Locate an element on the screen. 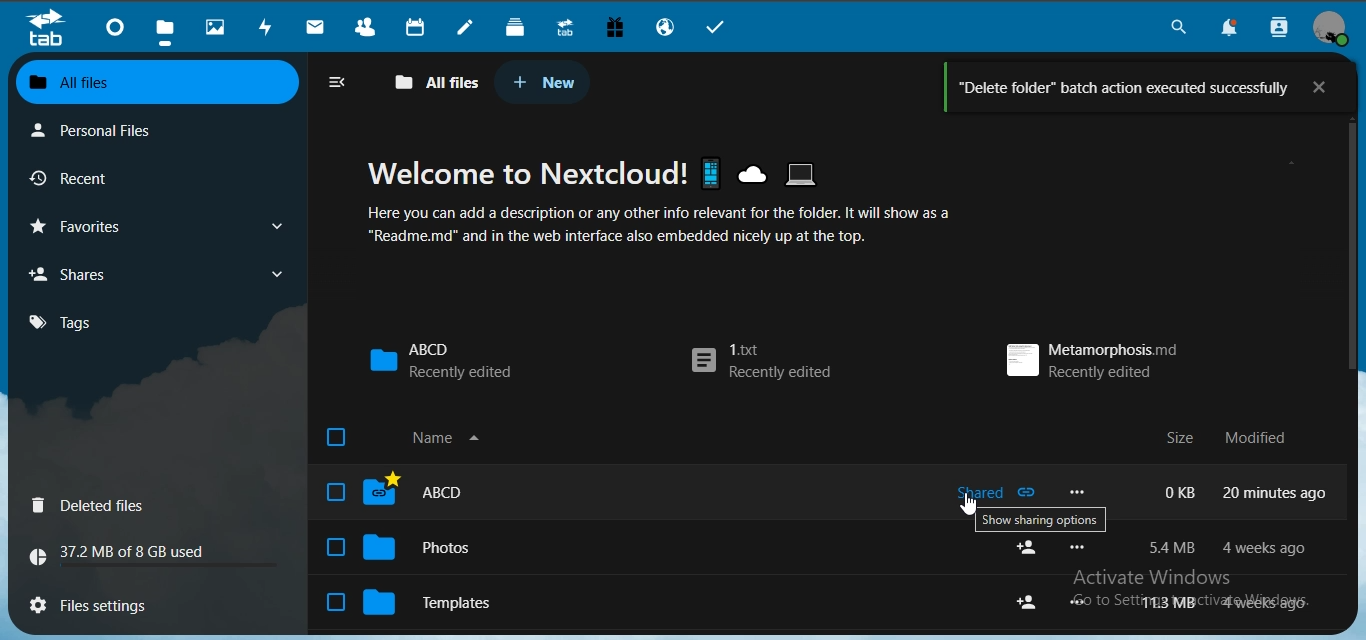  email hosting is located at coordinates (664, 25).